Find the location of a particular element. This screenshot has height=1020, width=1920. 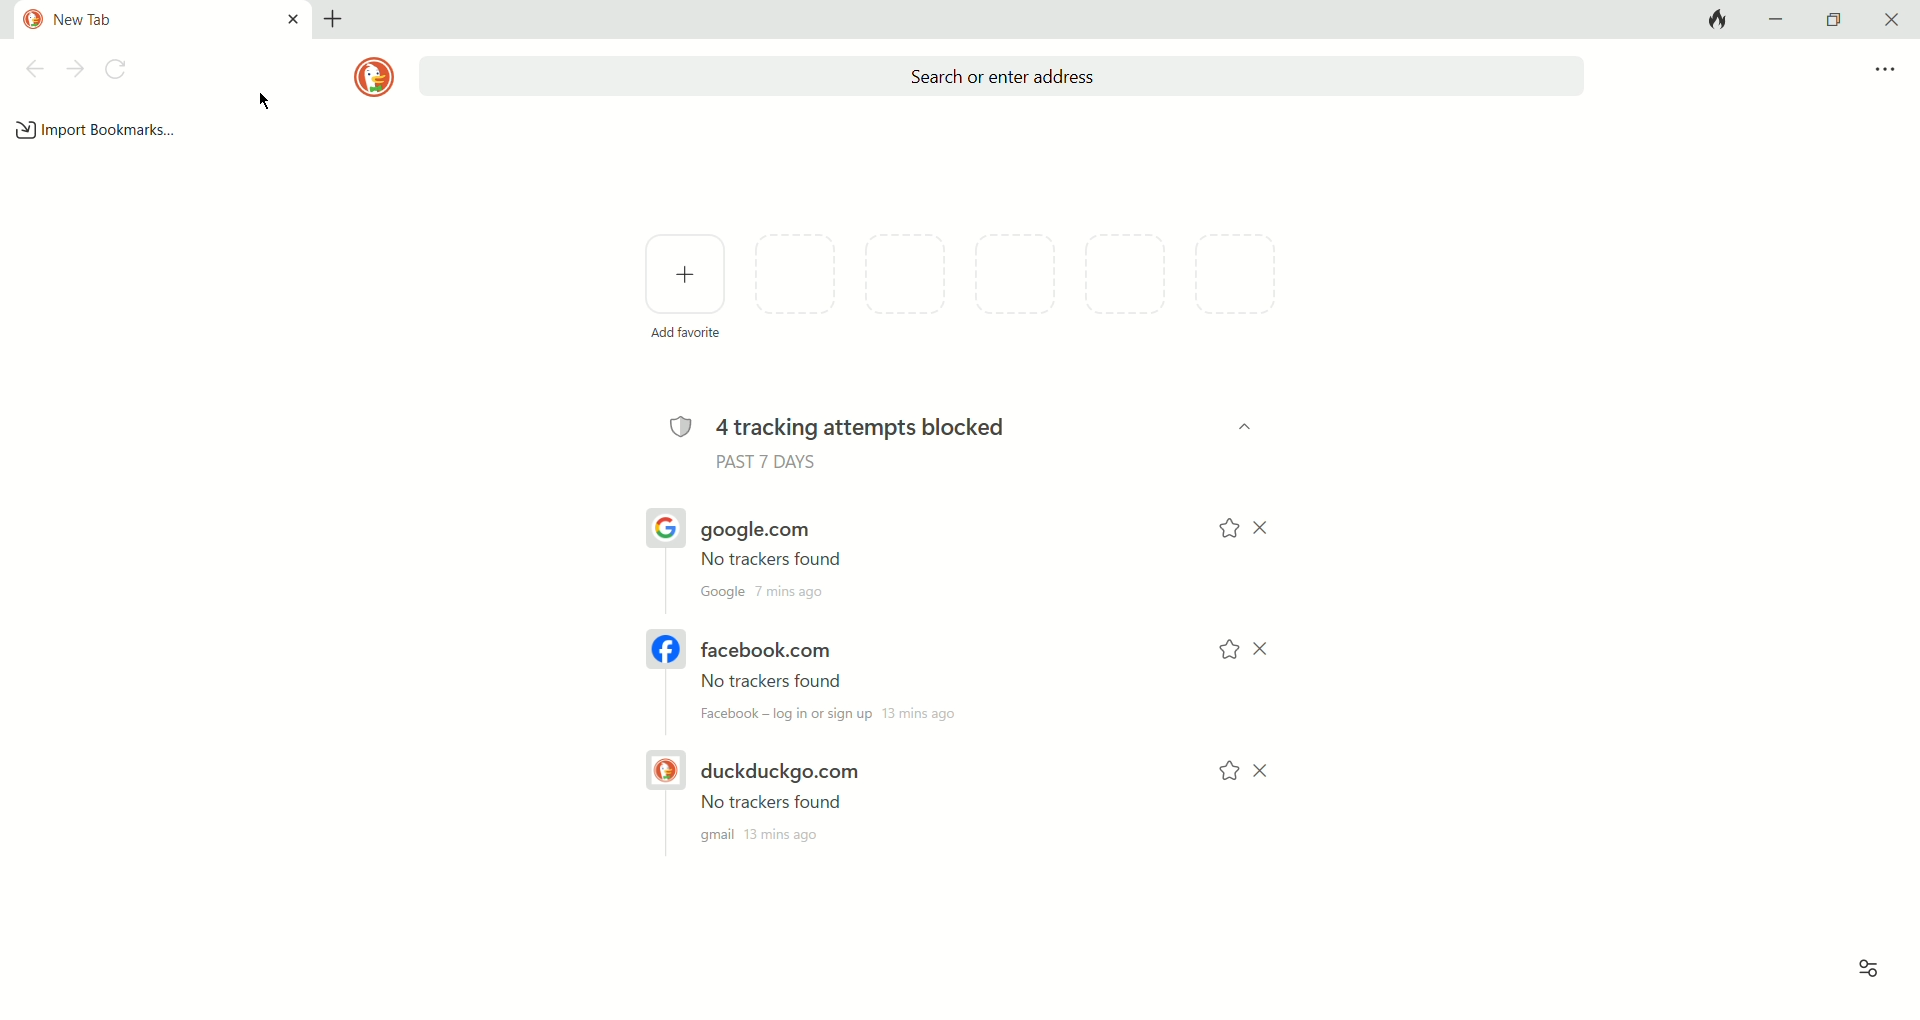

current tab is located at coordinates (154, 23).